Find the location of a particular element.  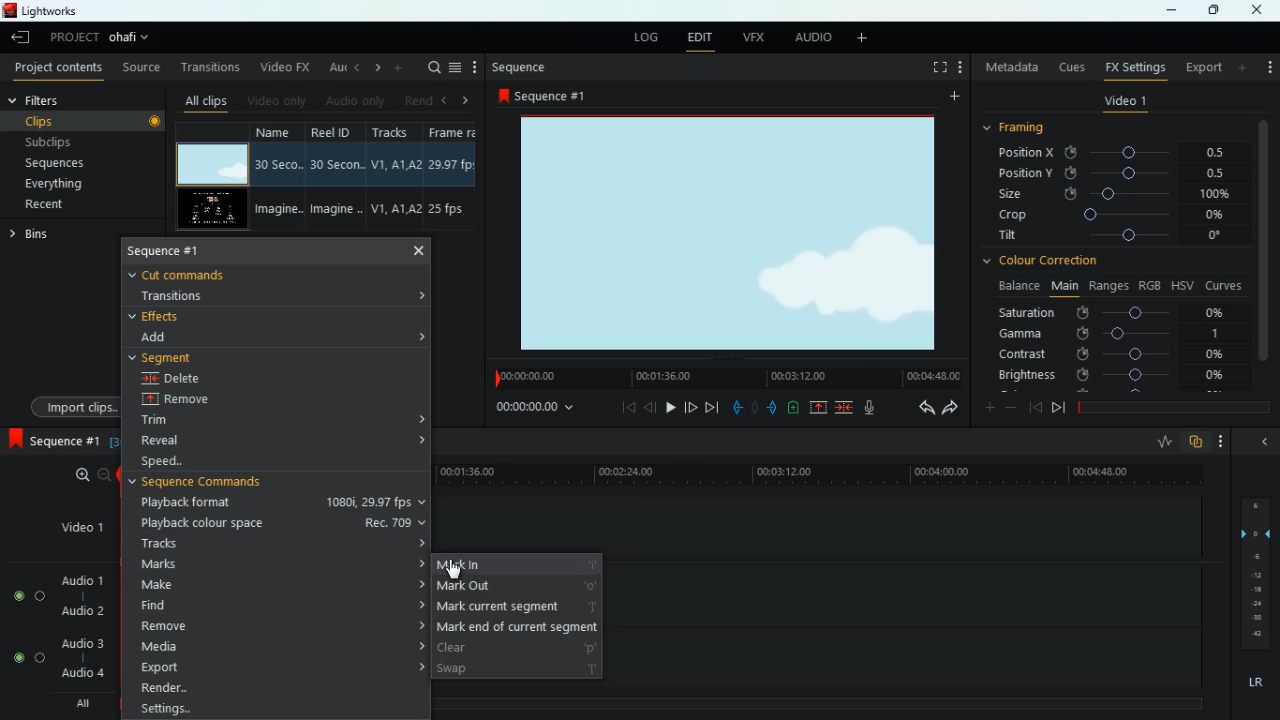

video 1 is located at coordinates (1134, 101).